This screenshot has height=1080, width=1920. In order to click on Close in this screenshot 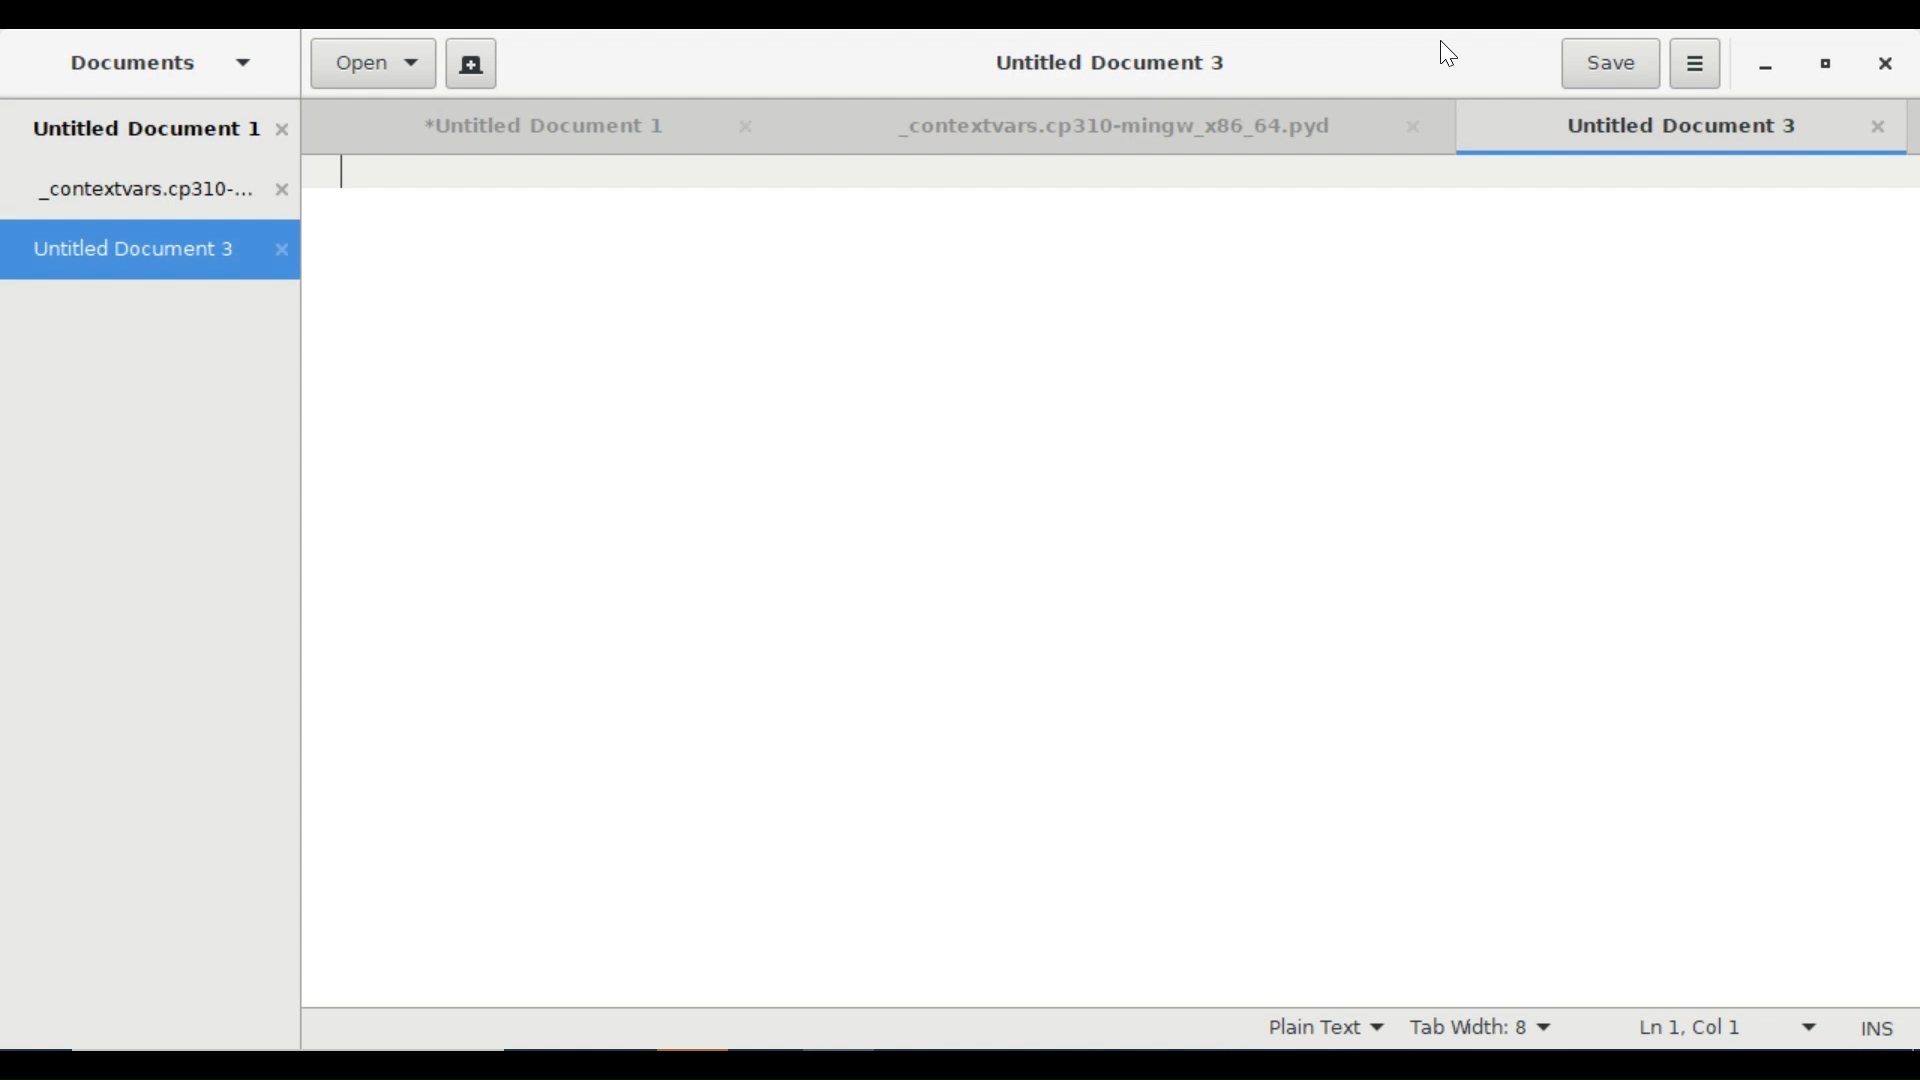, I will do `click(741, 127)`.